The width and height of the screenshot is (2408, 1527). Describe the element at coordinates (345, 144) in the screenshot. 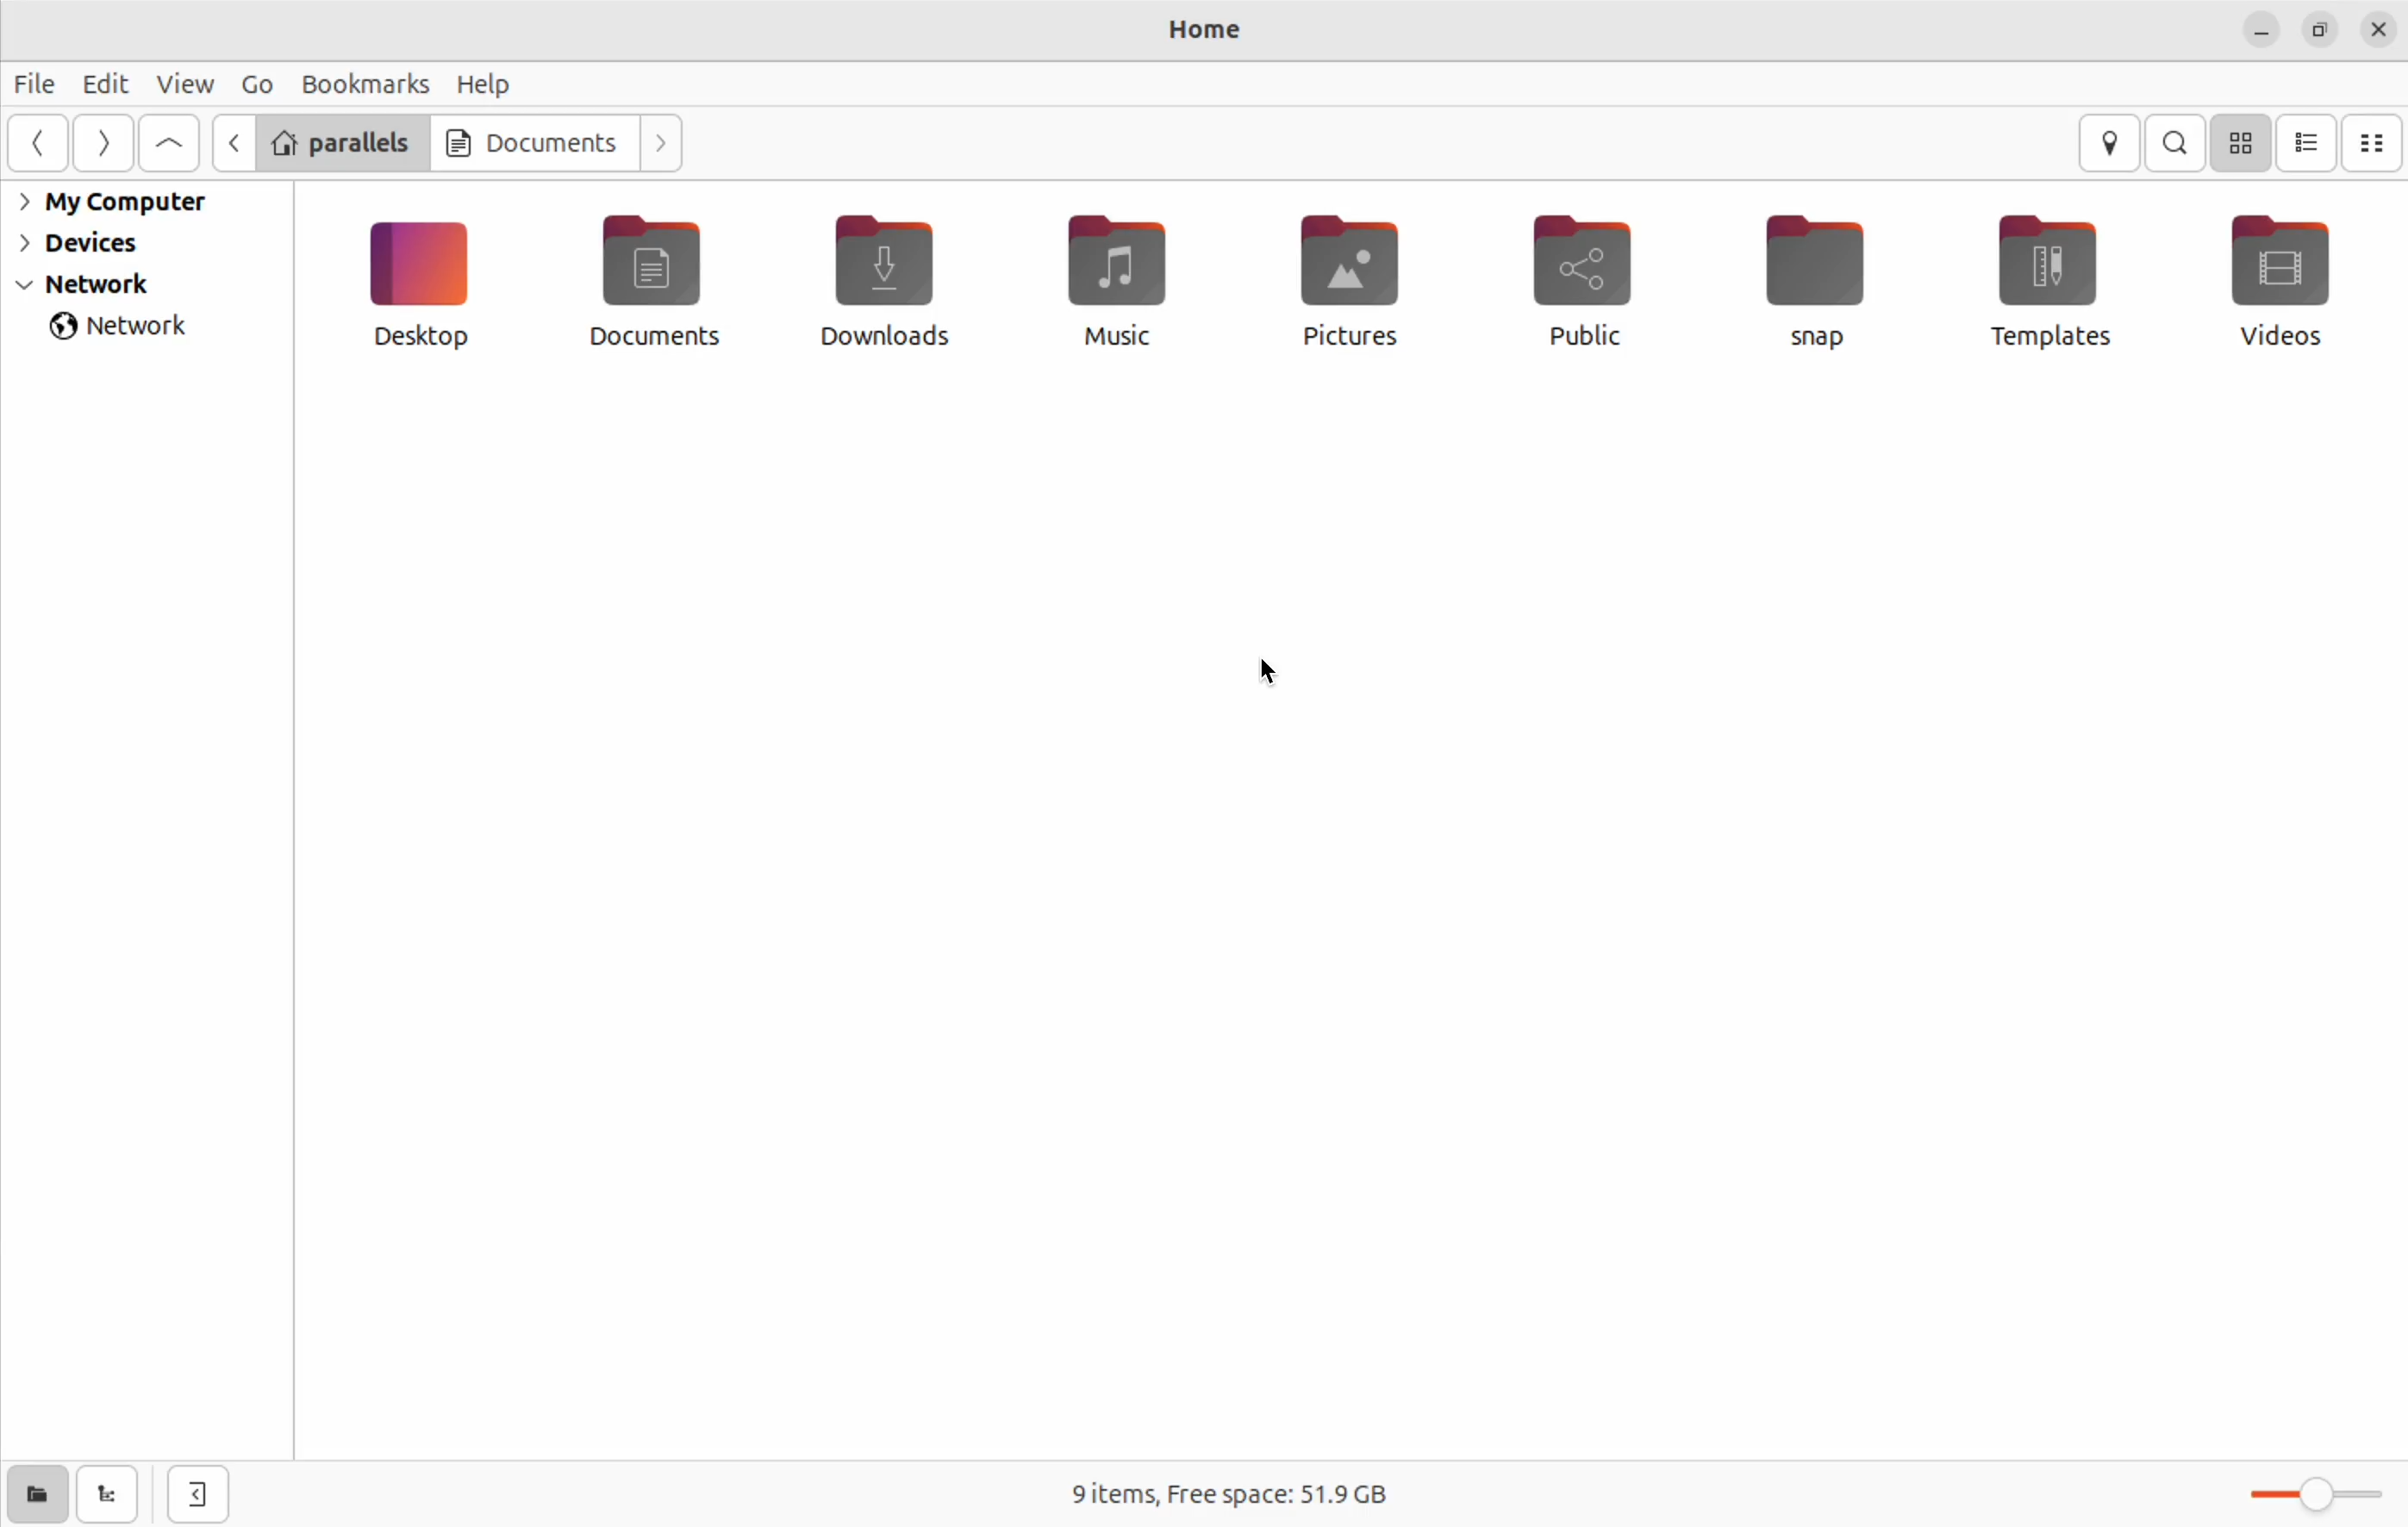

I see `parallels` at that location.